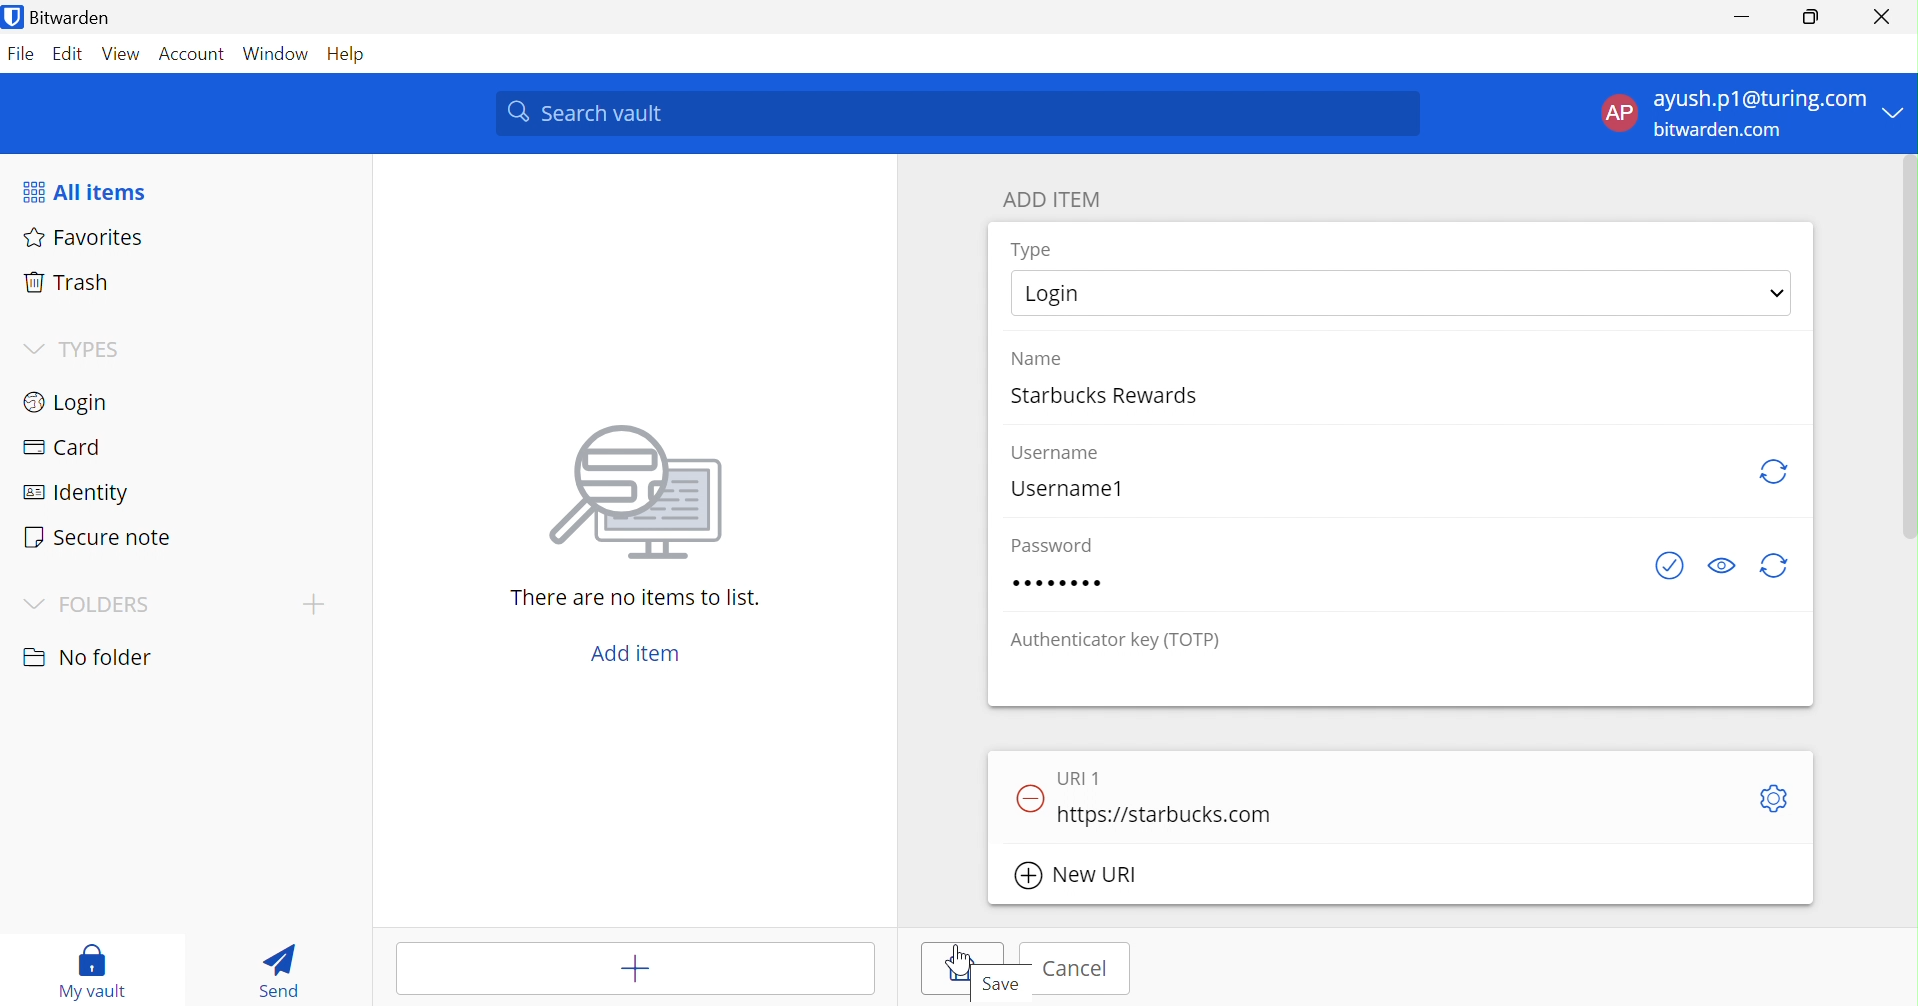  I want to click on URI 1, so click(1084, 778).